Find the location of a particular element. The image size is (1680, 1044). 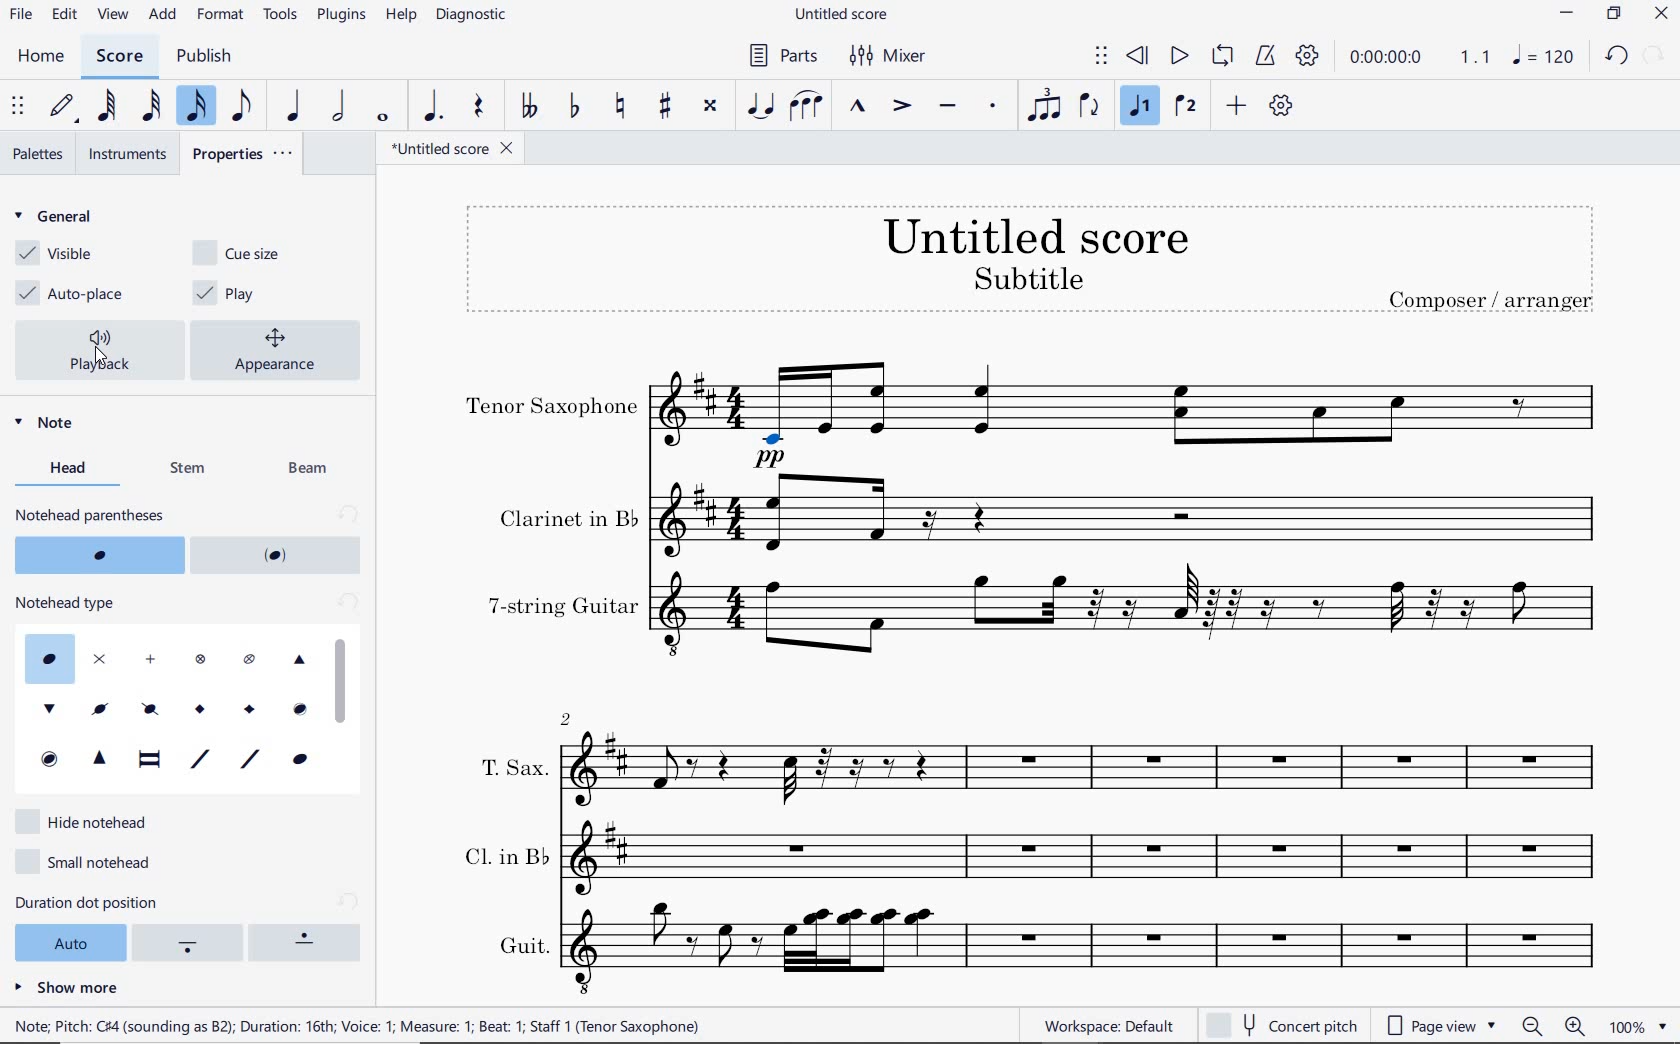

zoom out is located at coordinates (1533, 1026).